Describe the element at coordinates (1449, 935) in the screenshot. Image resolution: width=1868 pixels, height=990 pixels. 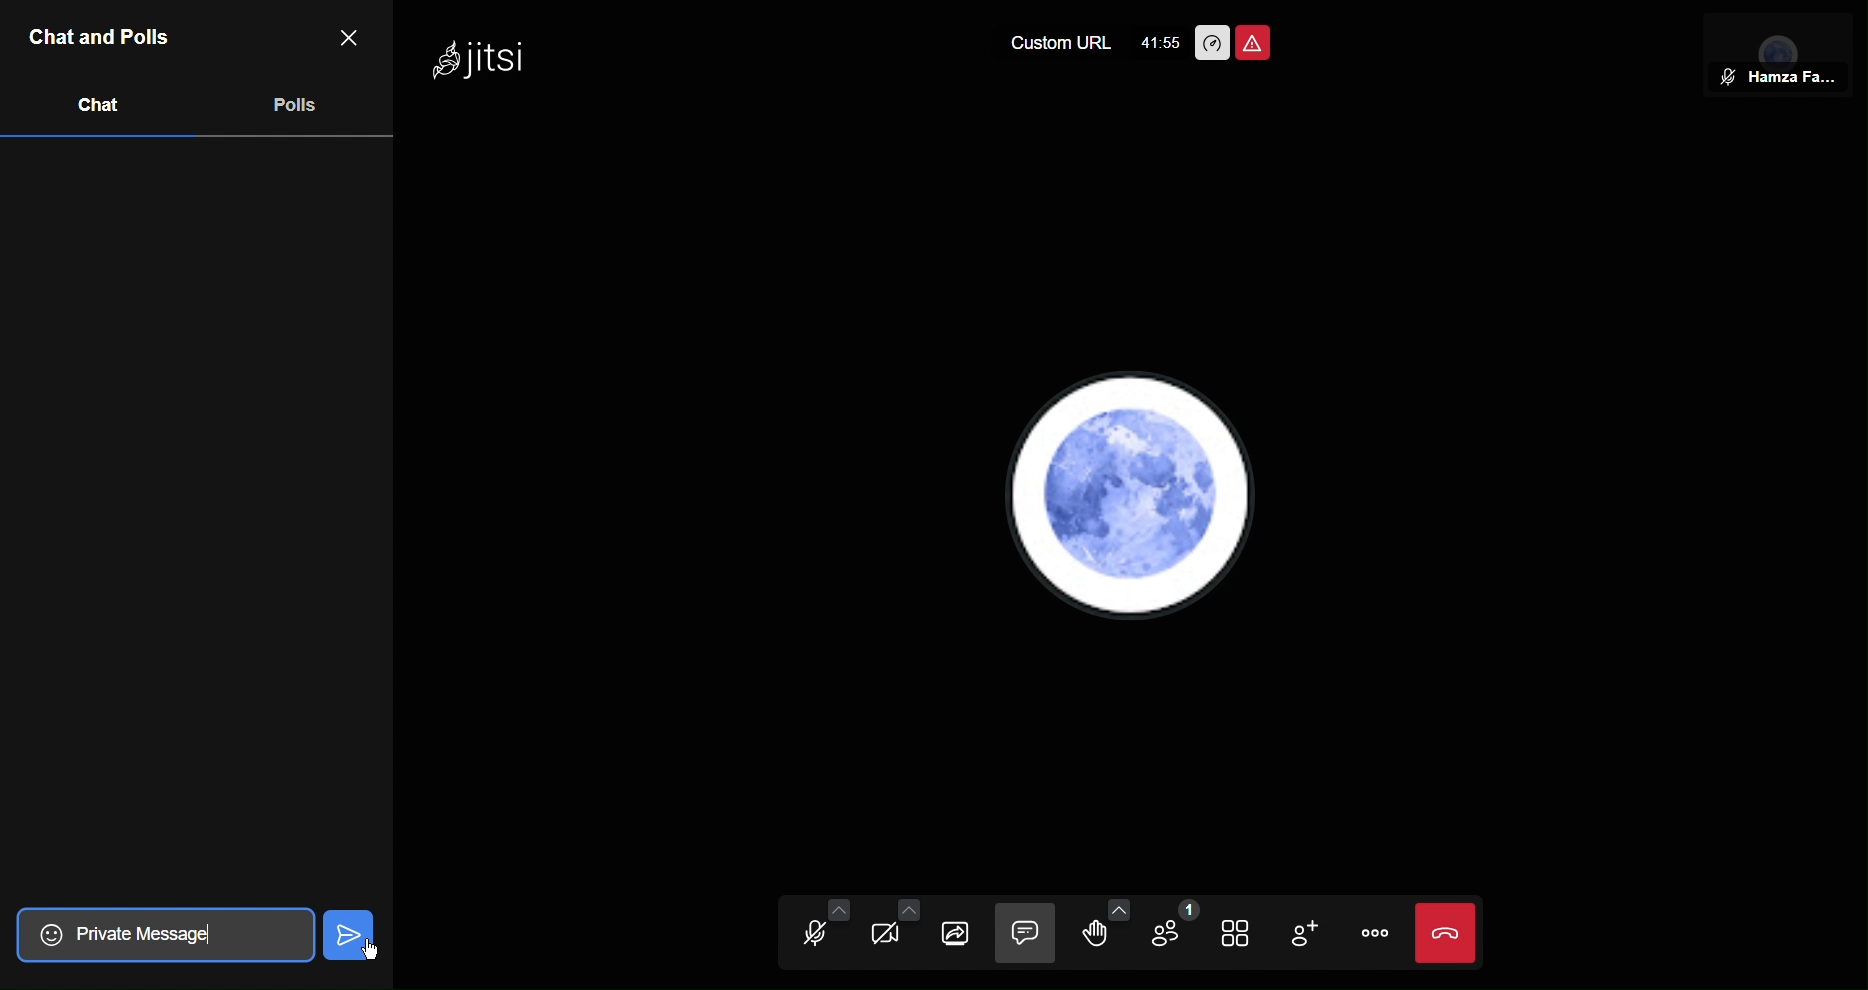
I see `End Call` at that location.